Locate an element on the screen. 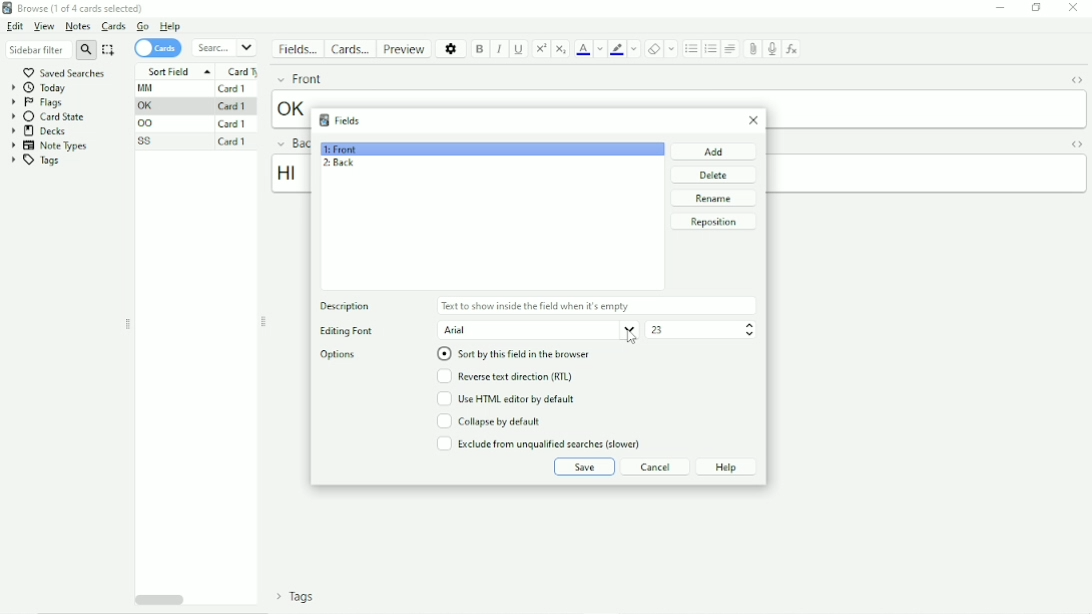 The image size is (1092, 614). Record audio is located at coordinates (771, 49).